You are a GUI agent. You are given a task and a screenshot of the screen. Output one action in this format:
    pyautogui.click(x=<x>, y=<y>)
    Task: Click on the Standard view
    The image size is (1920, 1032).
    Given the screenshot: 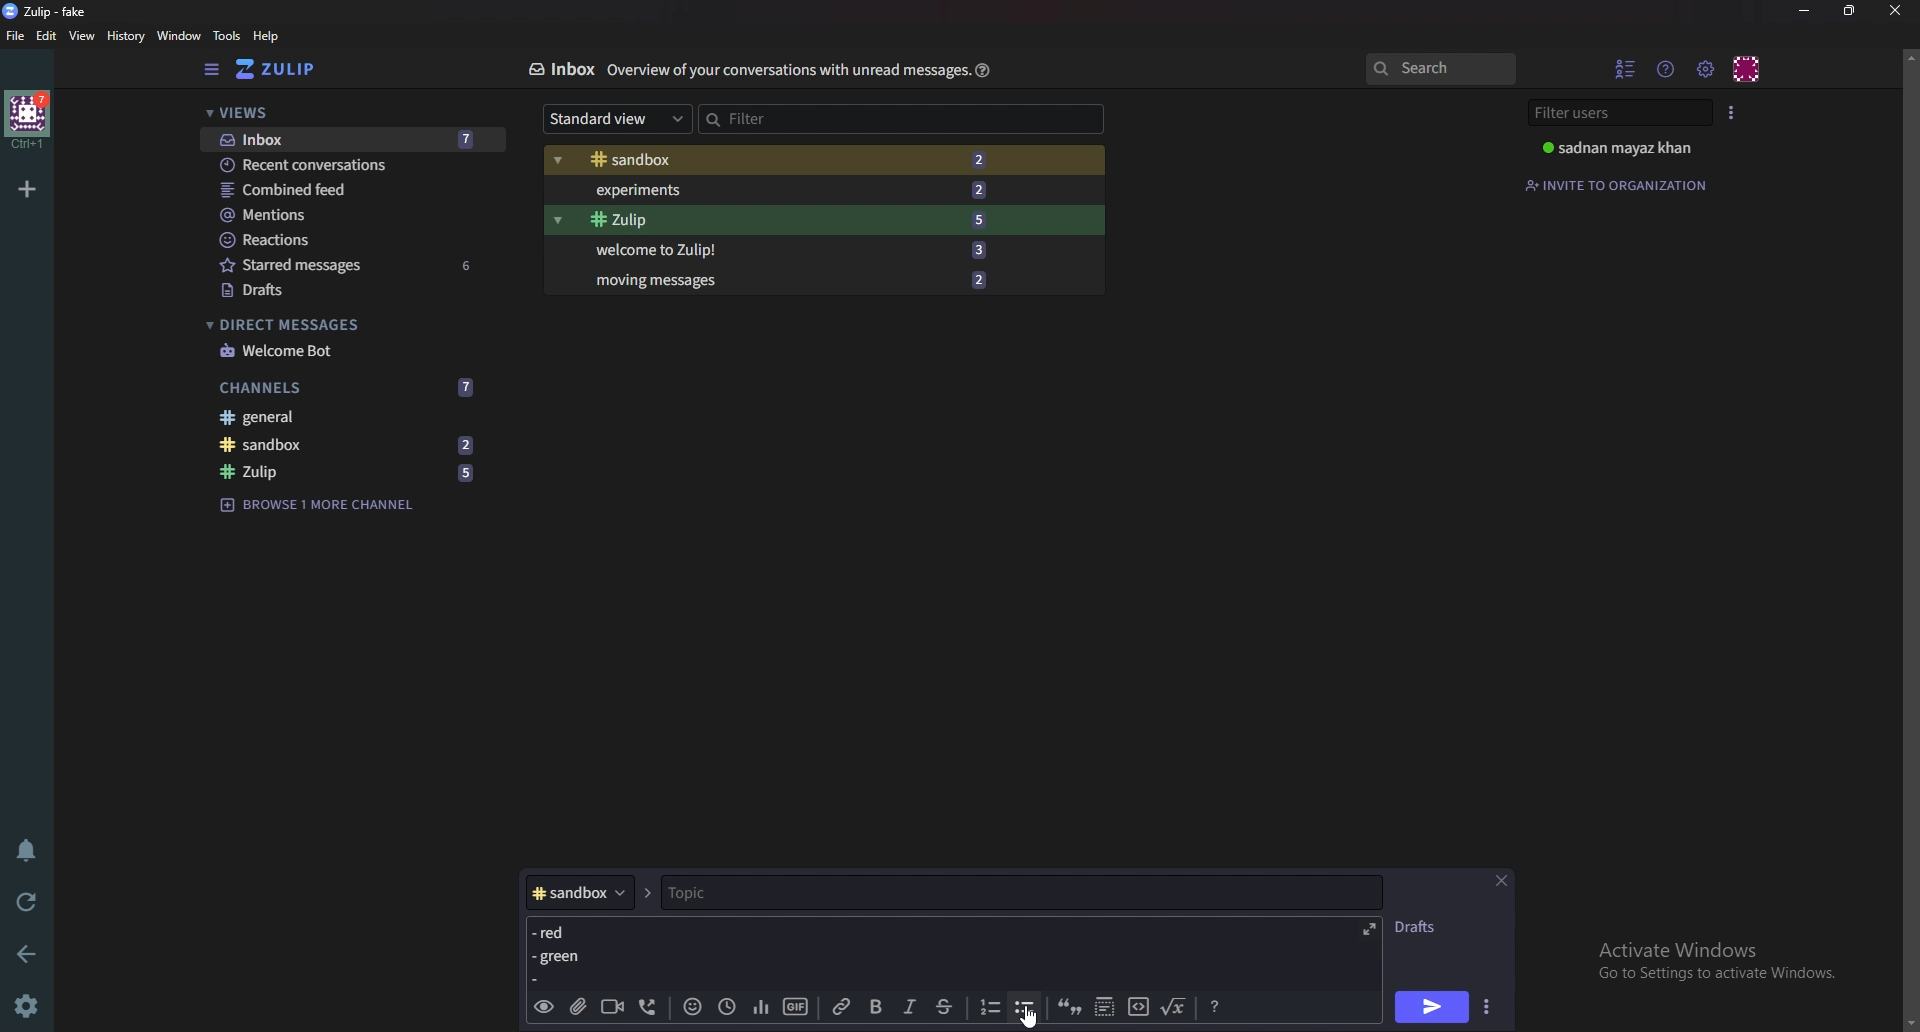 What is the action you would take?
    pyautogui.click(x=618, y=117)
    